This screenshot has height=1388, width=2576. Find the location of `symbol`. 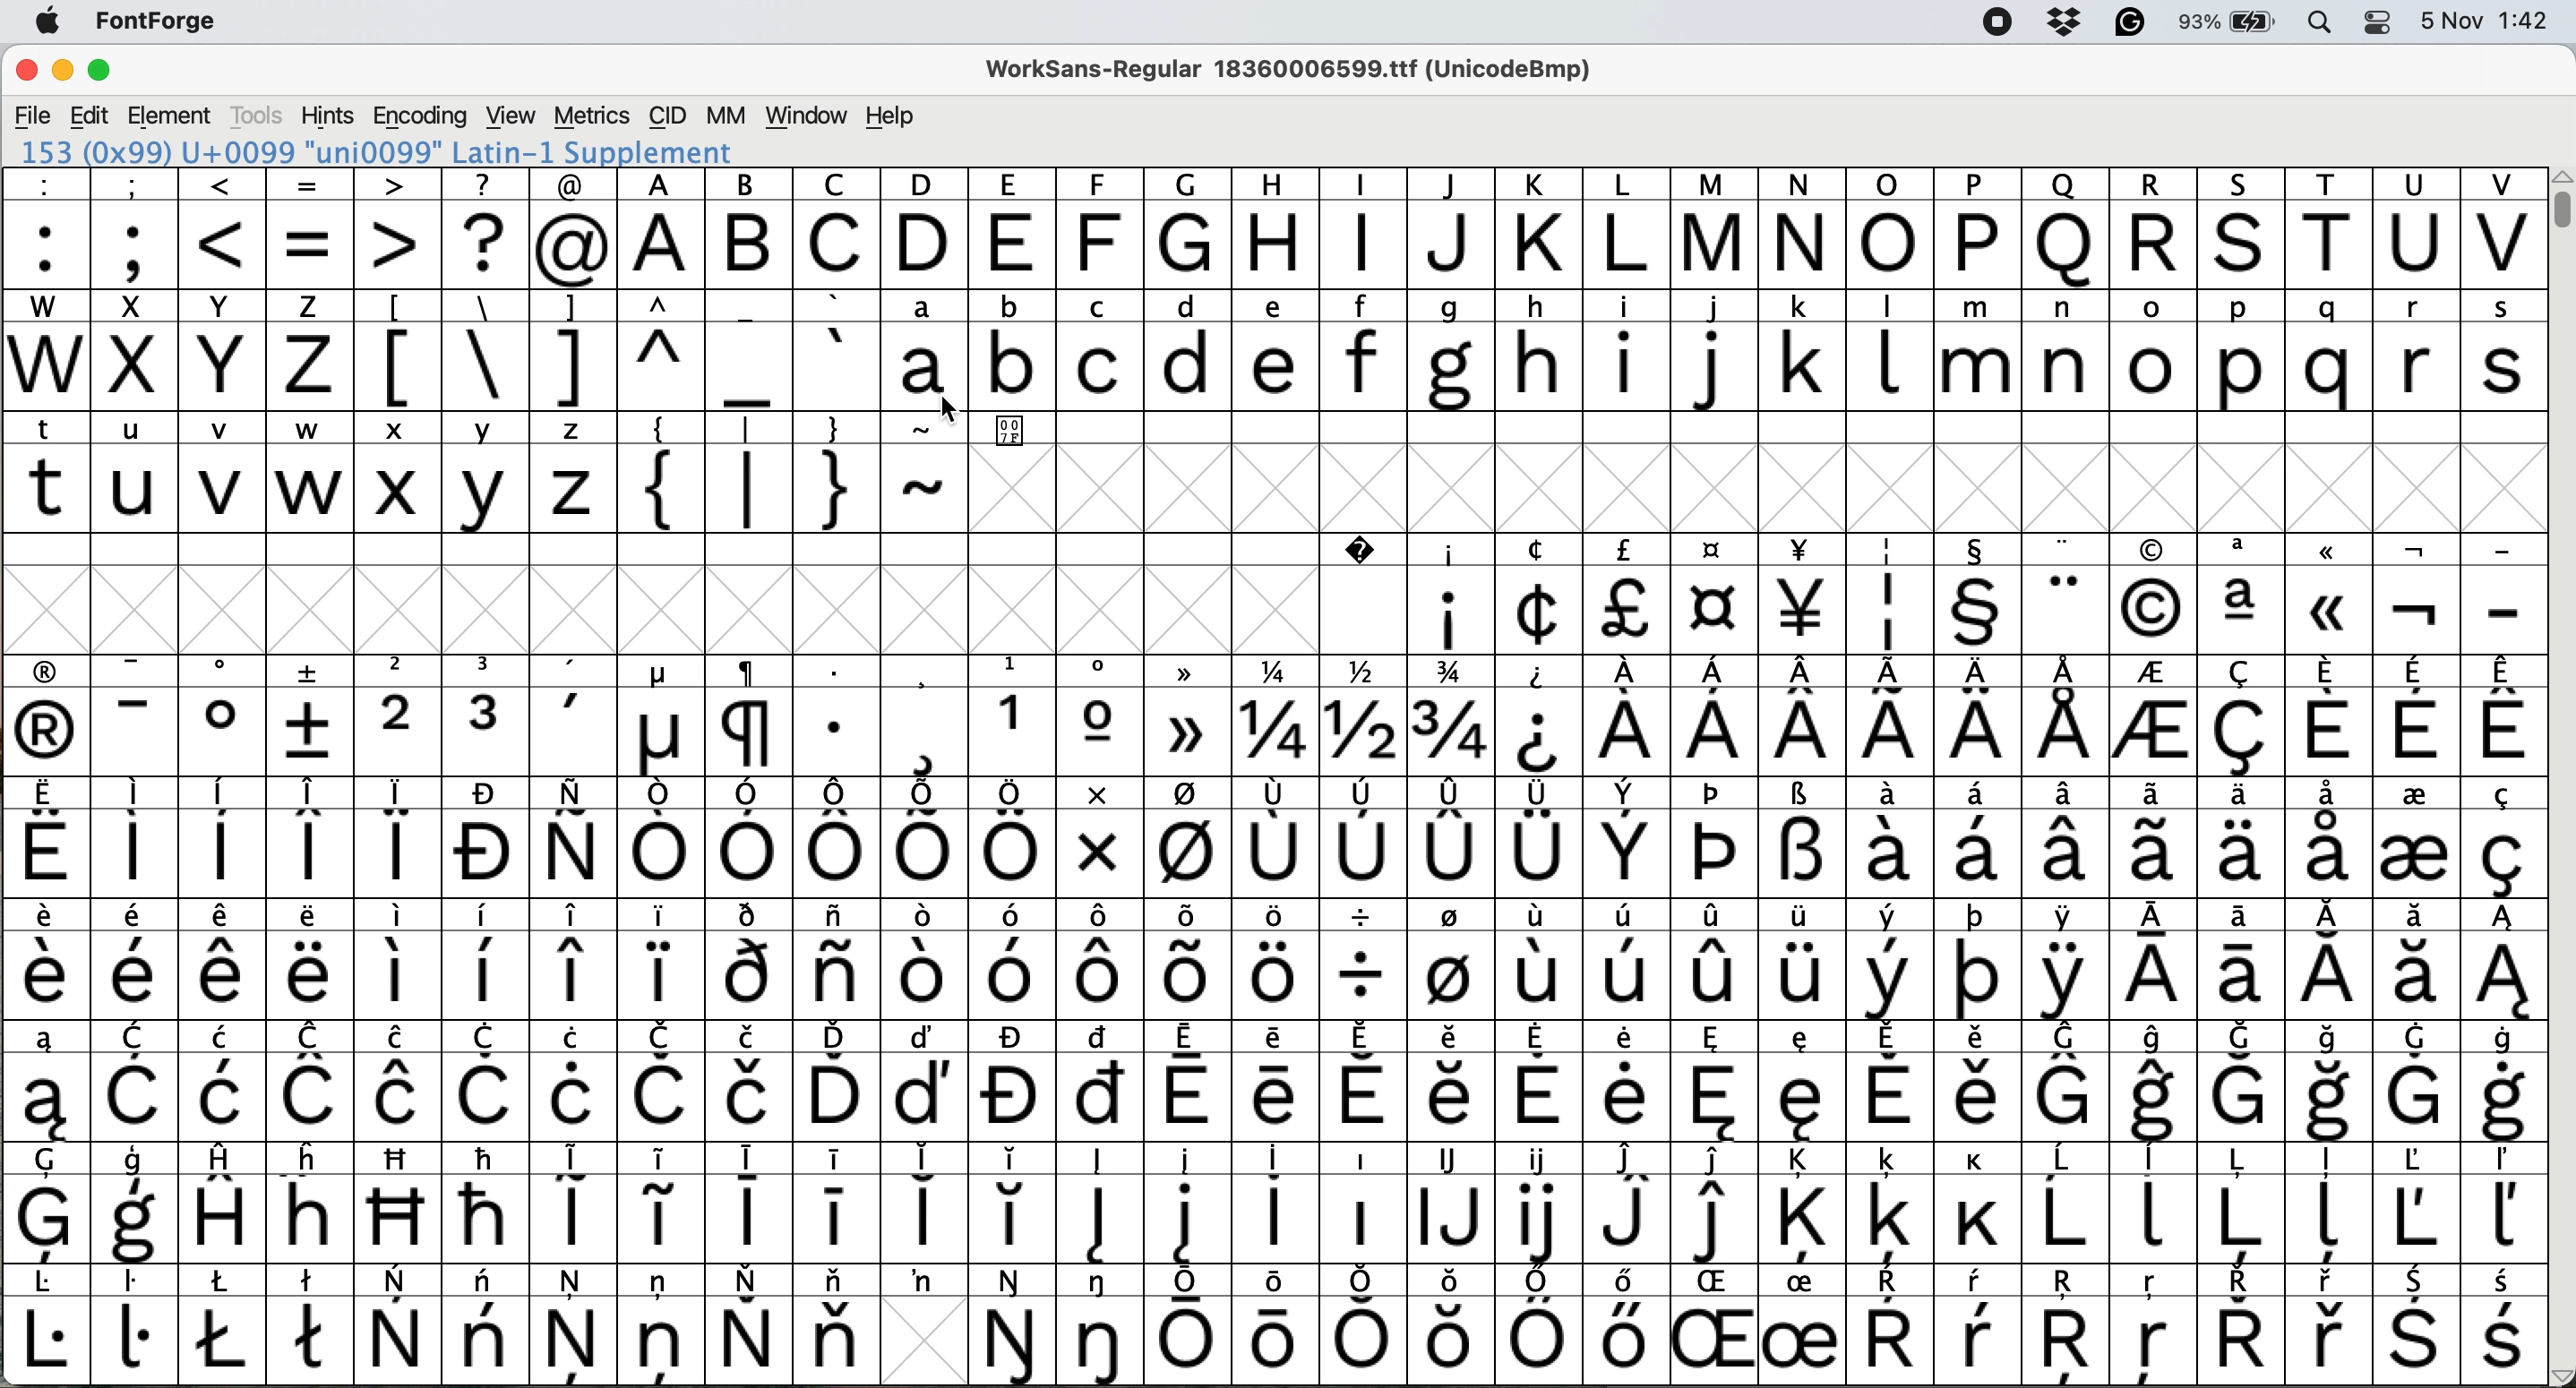

symbol is located at coordinates (2506, 1327).